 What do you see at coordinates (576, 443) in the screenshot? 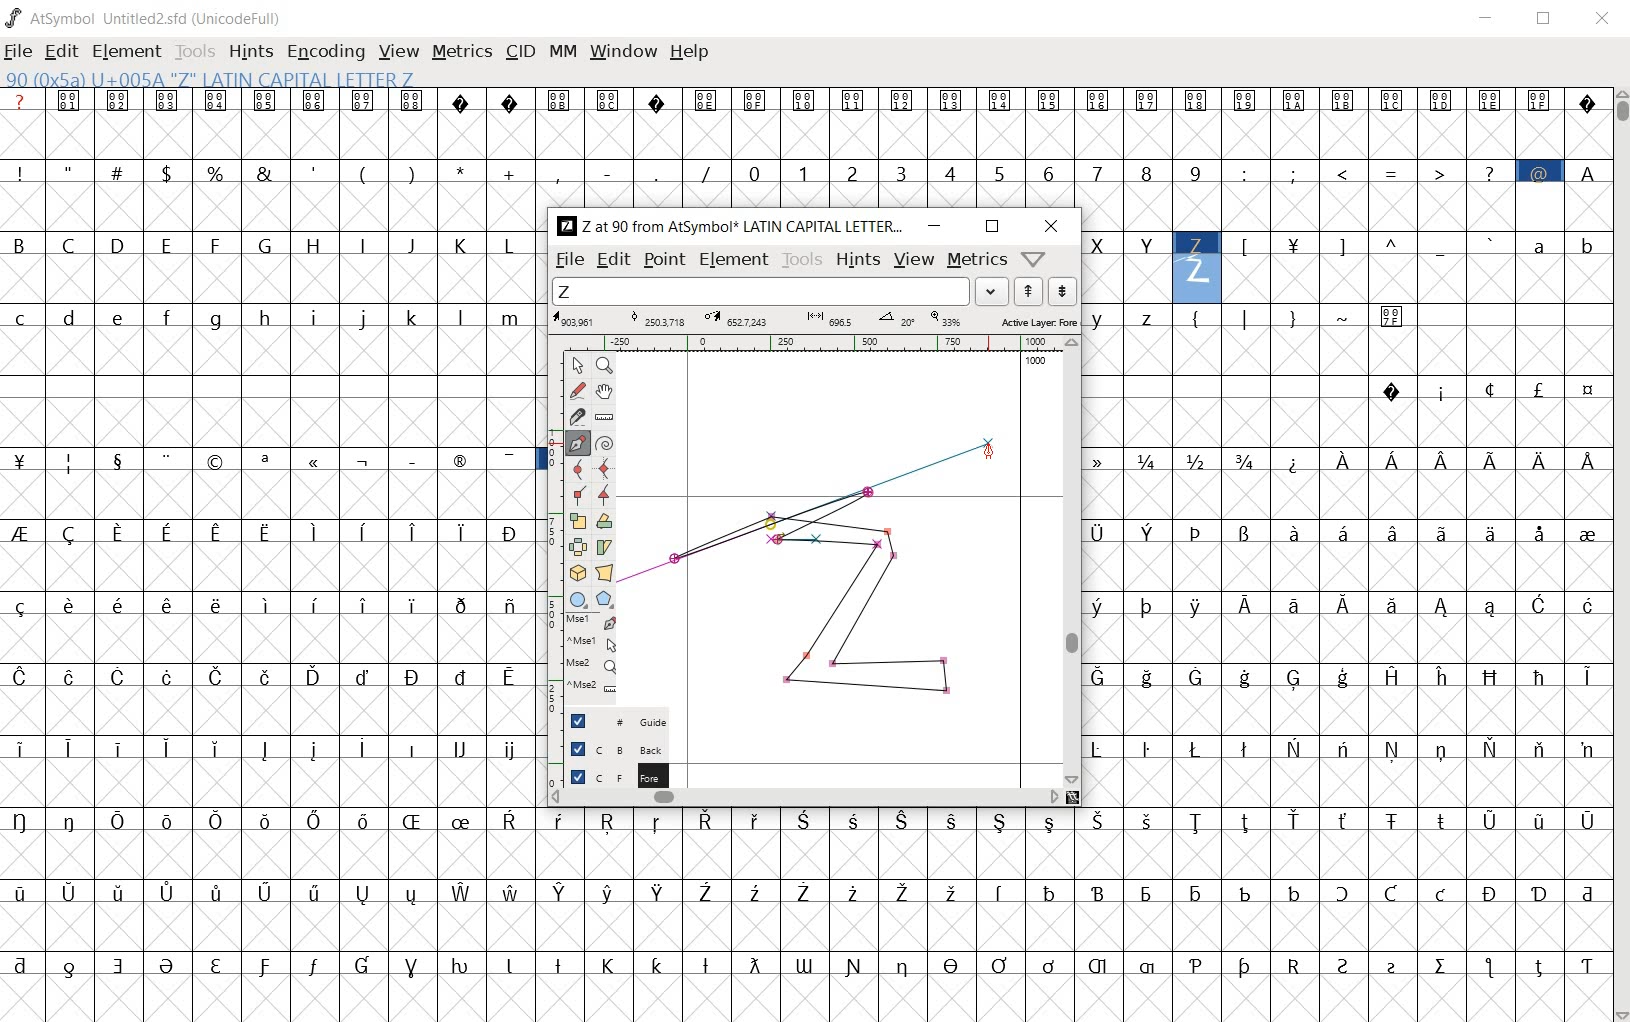
I see `add a point, then drag out its control points` at bounding box center [576, 443].